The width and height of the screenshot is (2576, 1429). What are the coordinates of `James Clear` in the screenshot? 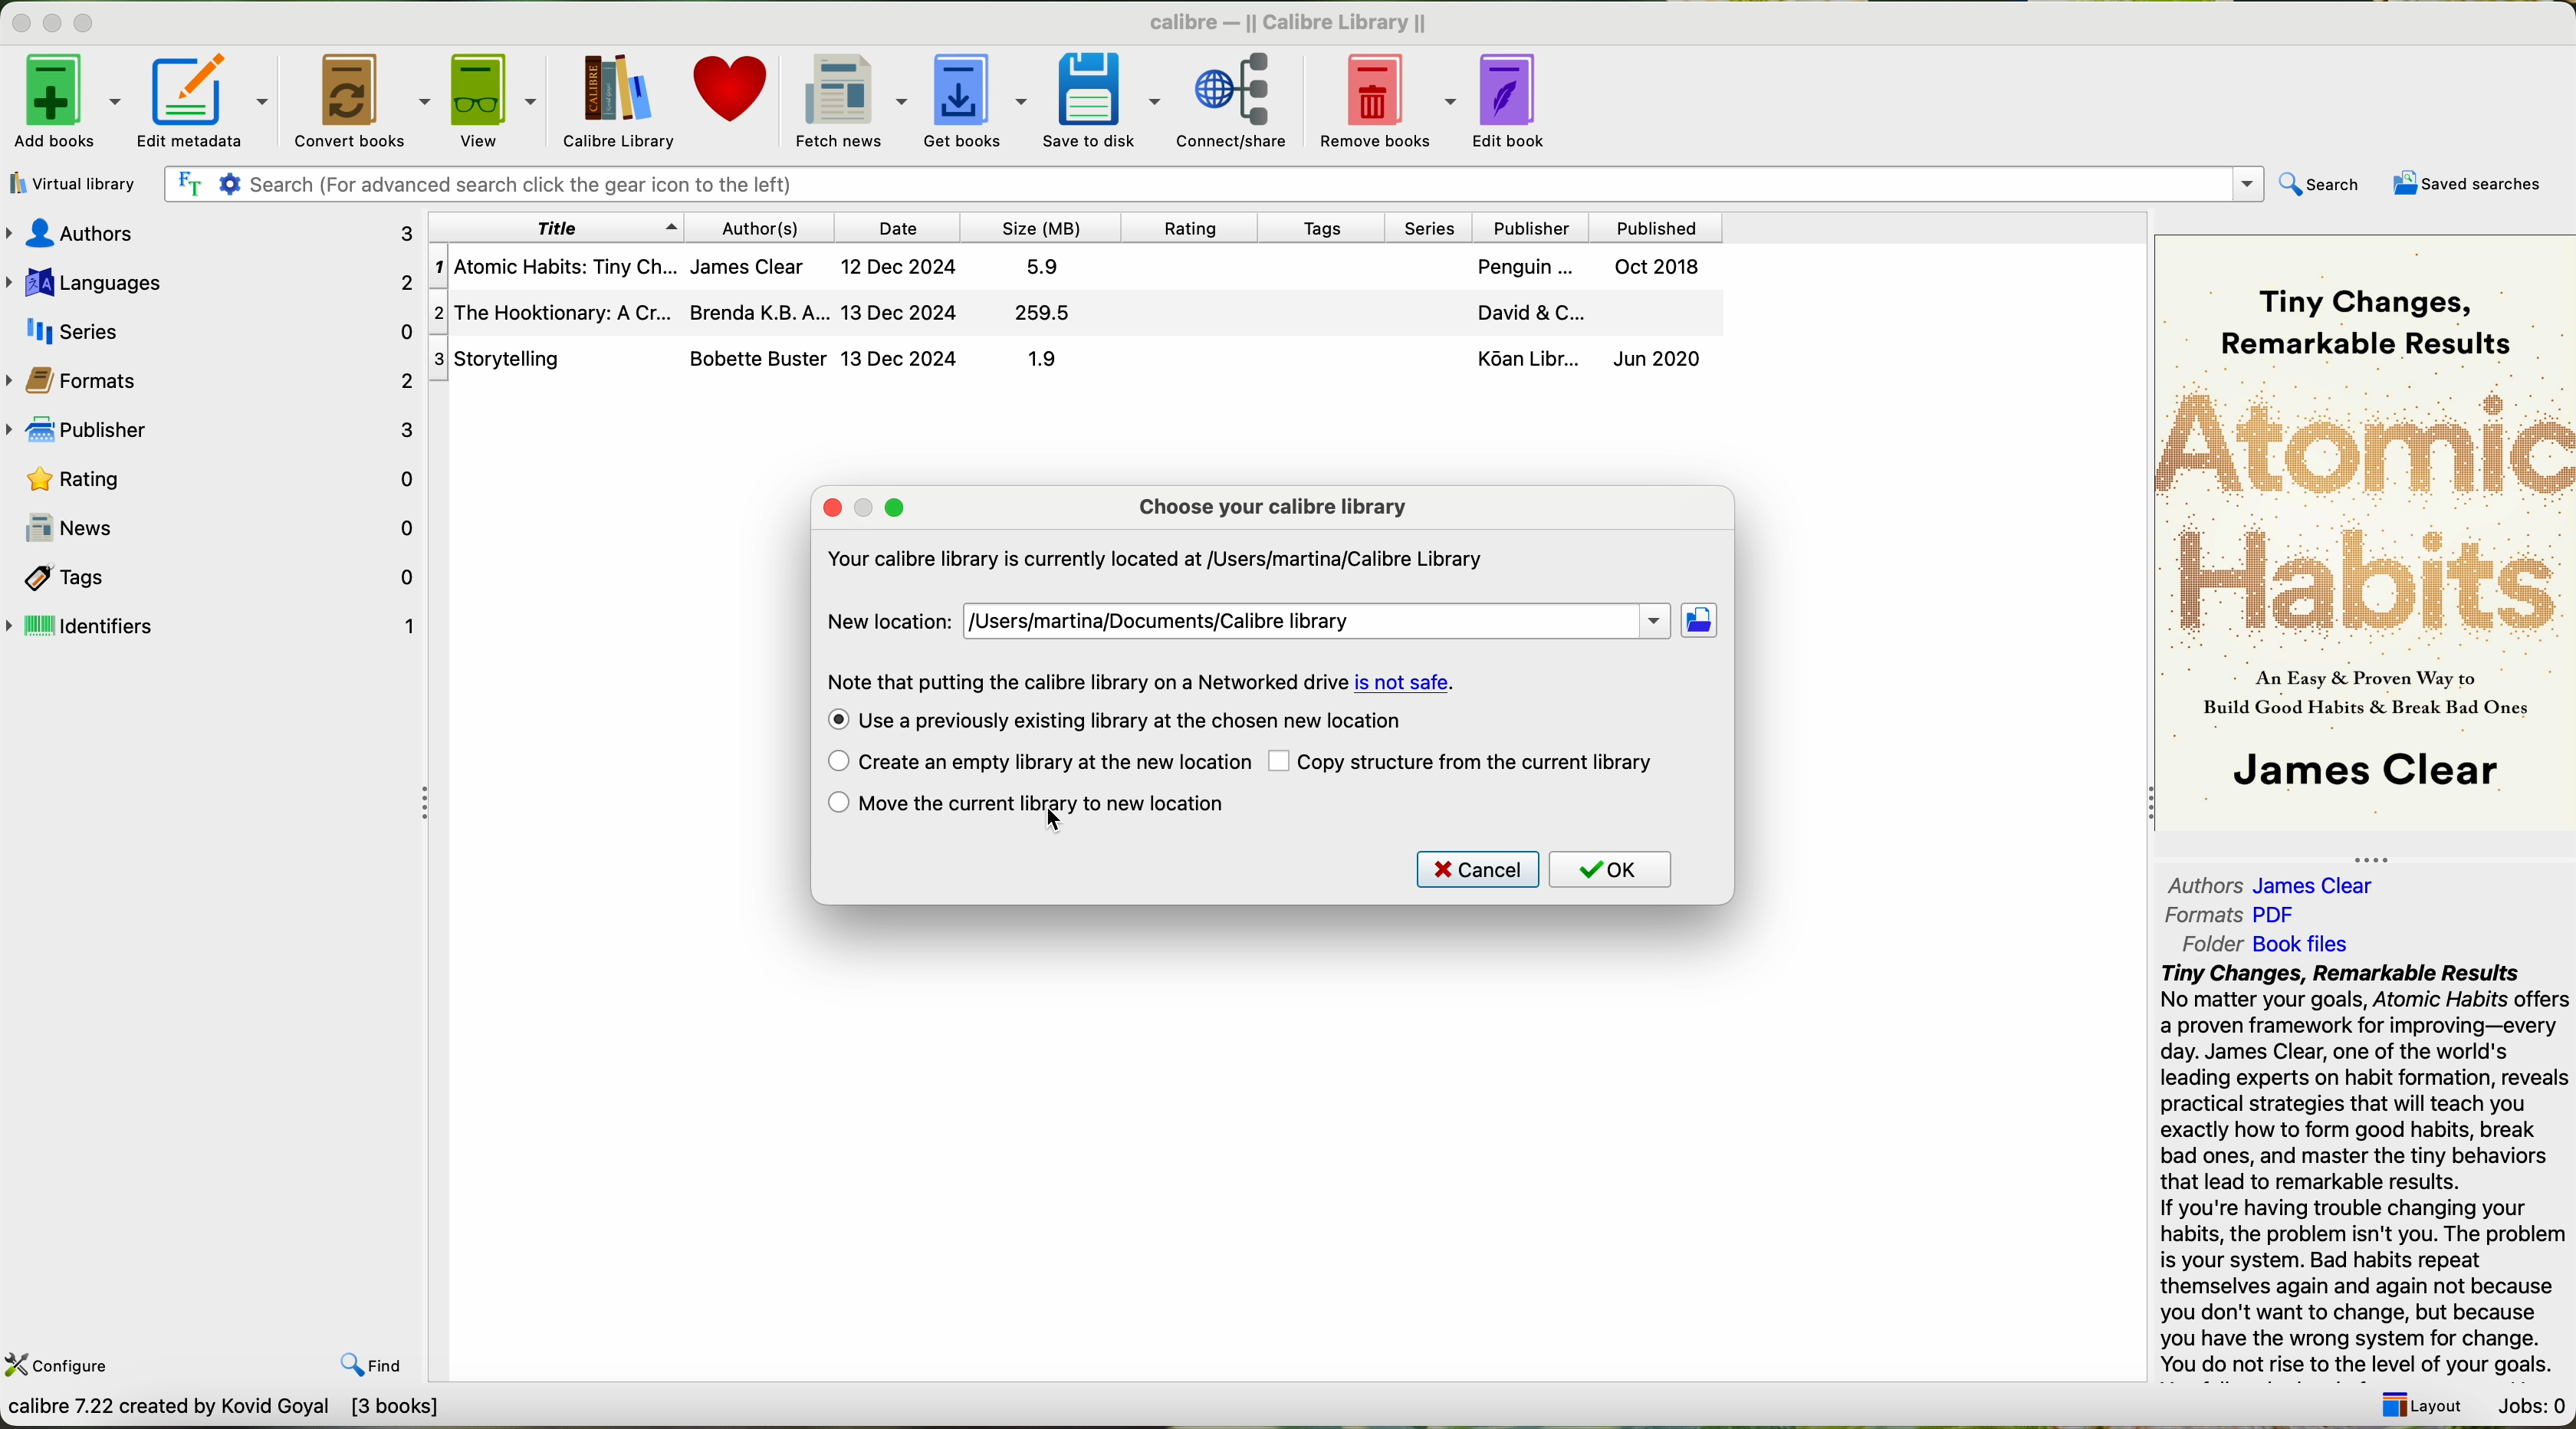 It's located at (2322, 886).